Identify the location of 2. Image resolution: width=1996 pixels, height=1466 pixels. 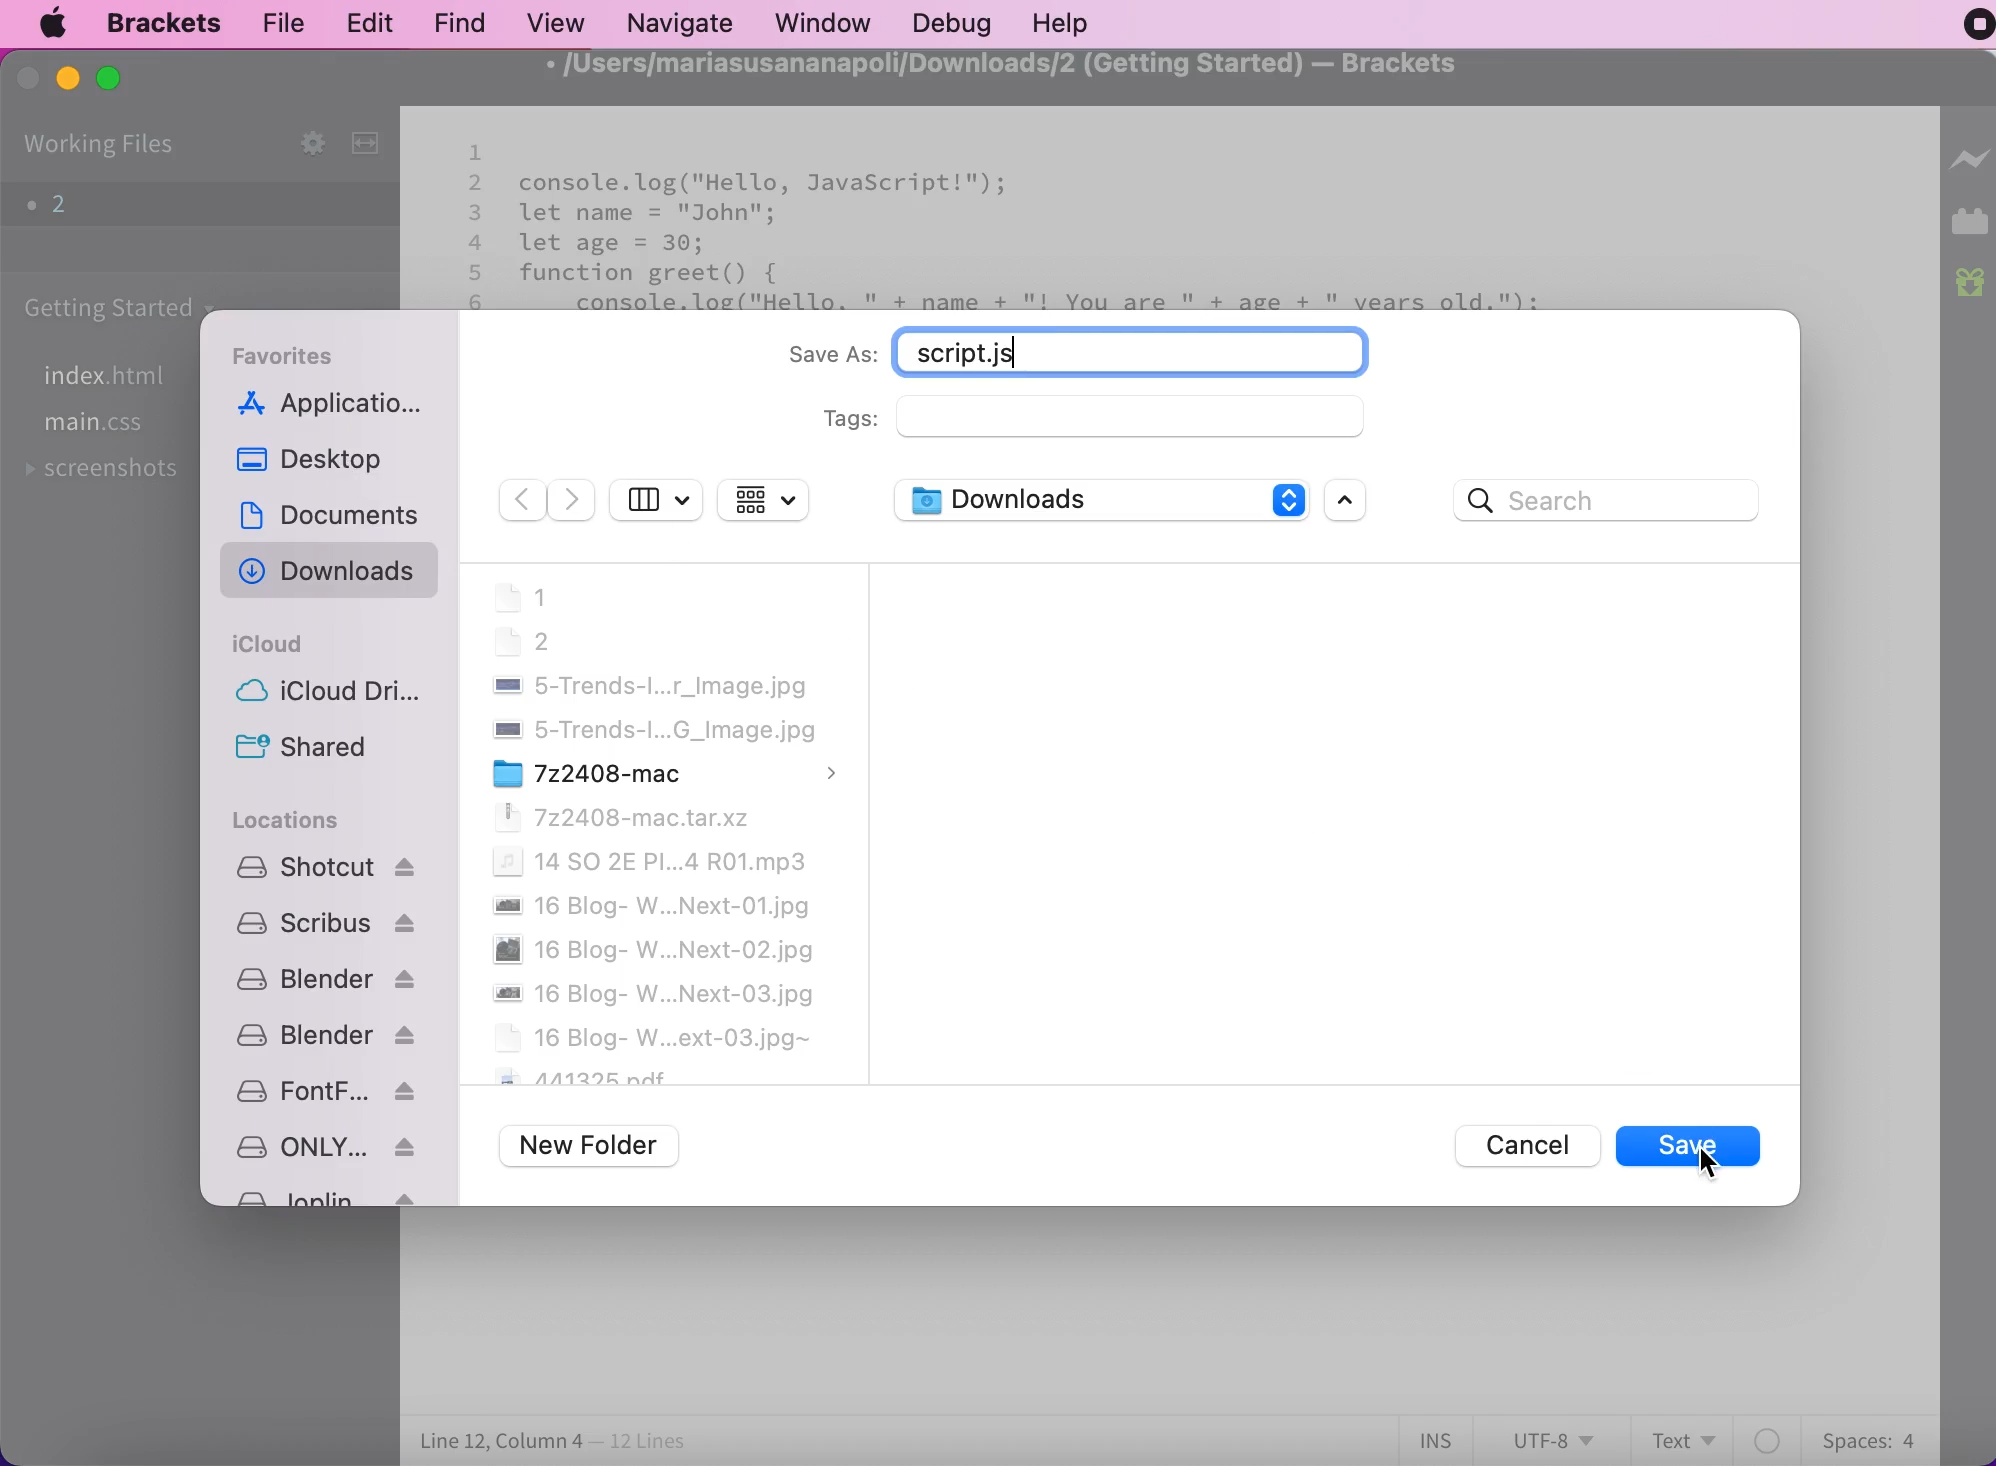
(171, 205).